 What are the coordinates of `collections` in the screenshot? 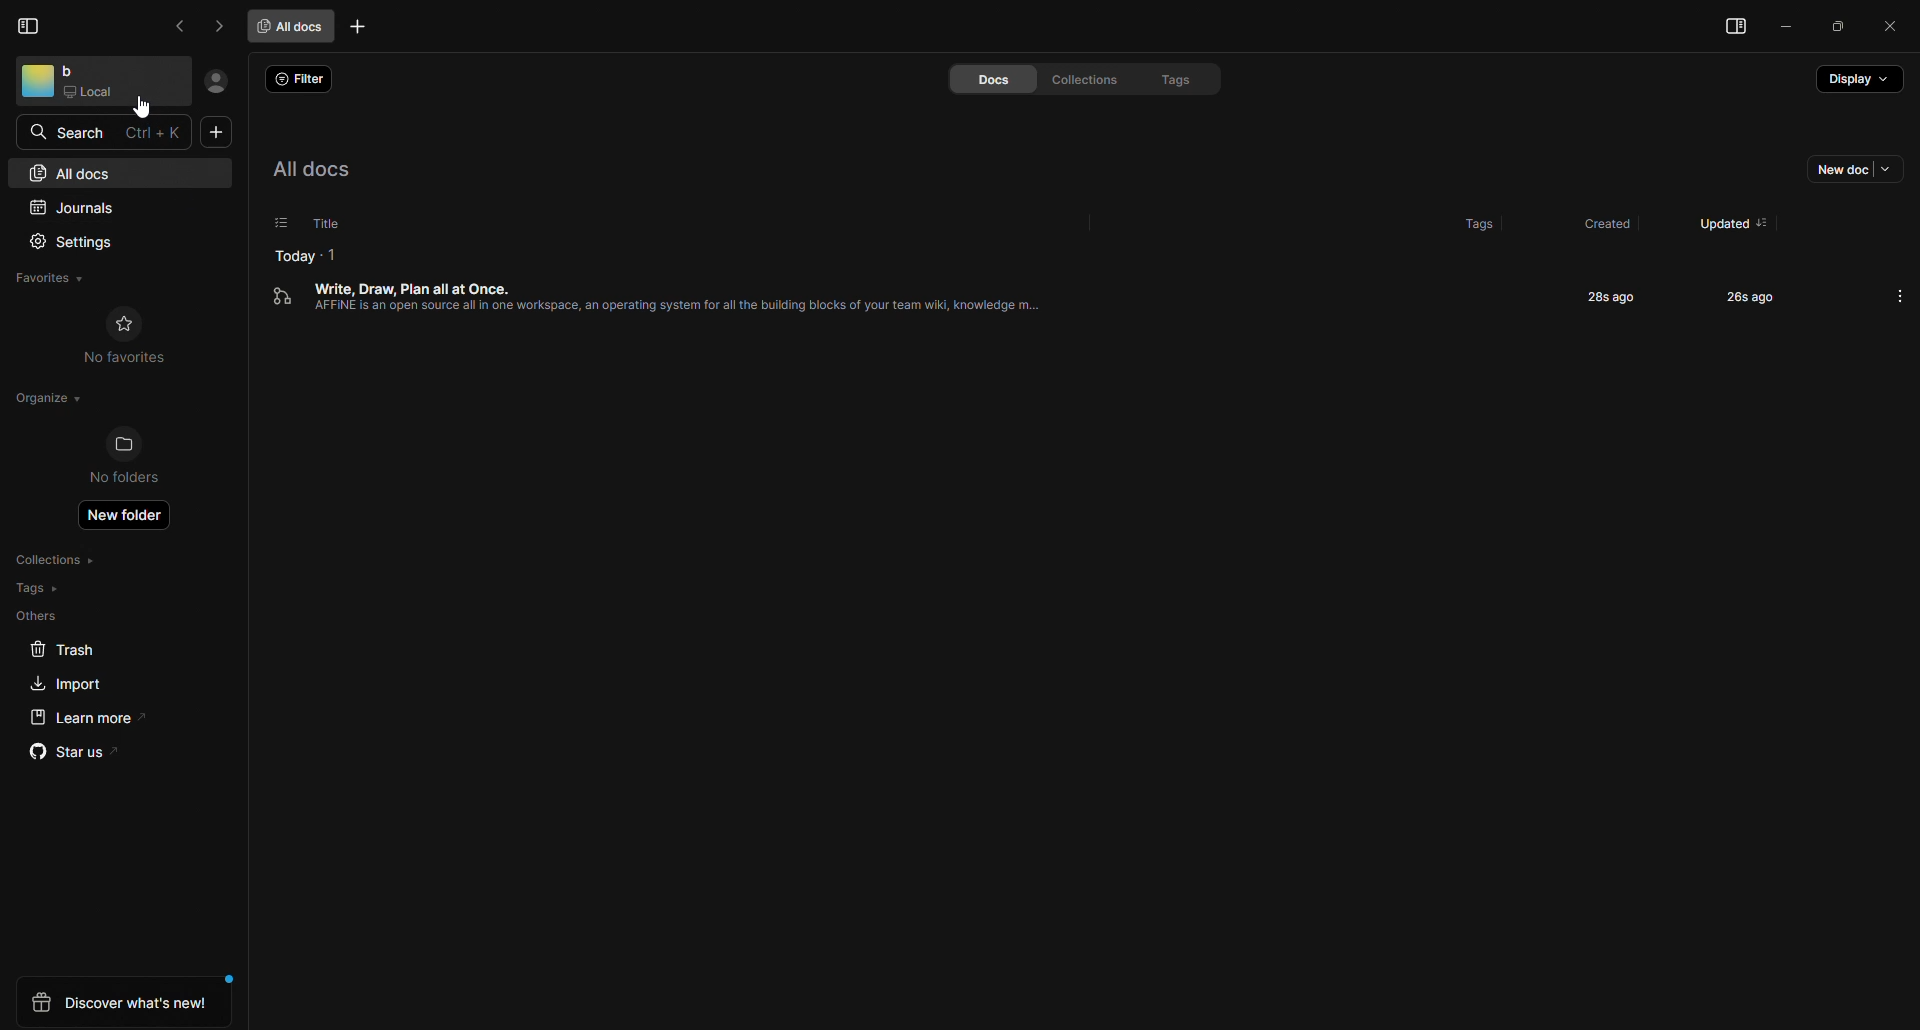 It's located at (61, 560).